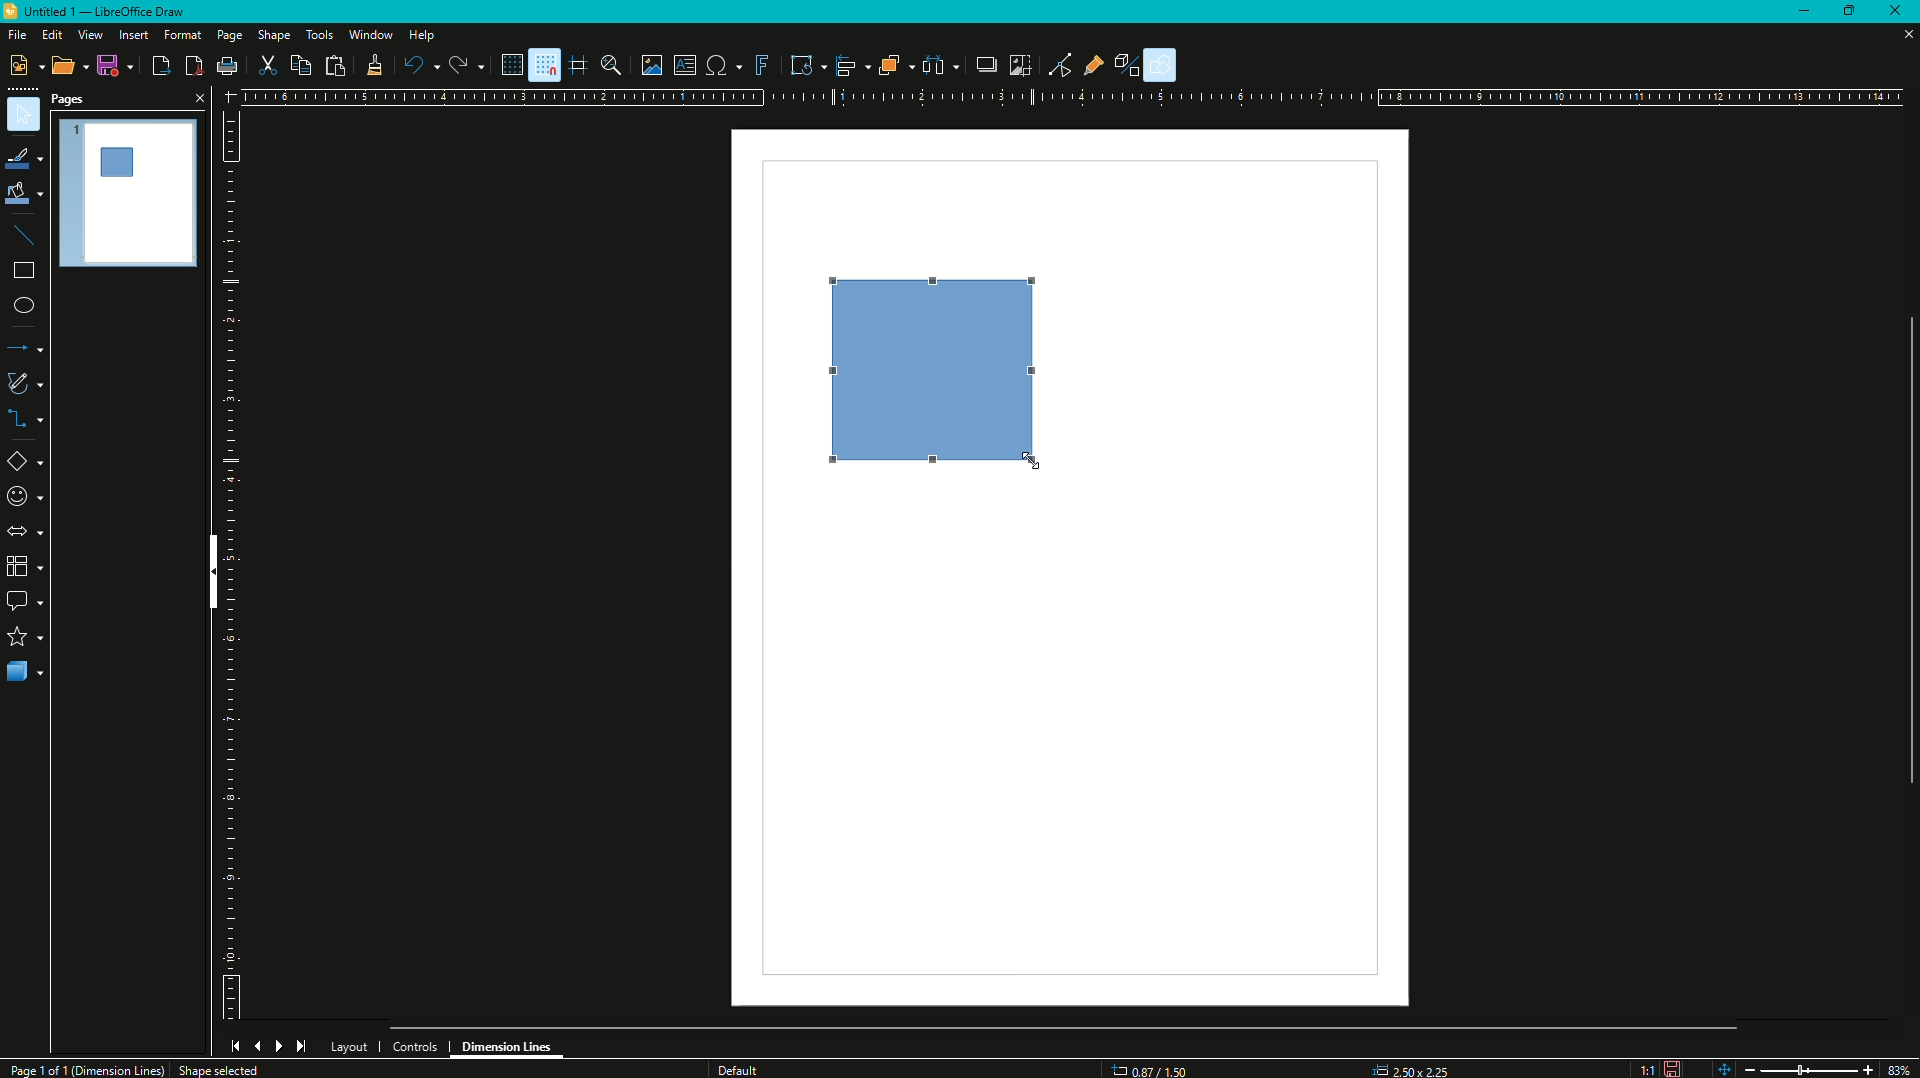 This screenshot has height=1078, width=1920. Describe the element at coordinates (1099, 66) in the screenshot. I see `Show Gluepoint Function` at that location.